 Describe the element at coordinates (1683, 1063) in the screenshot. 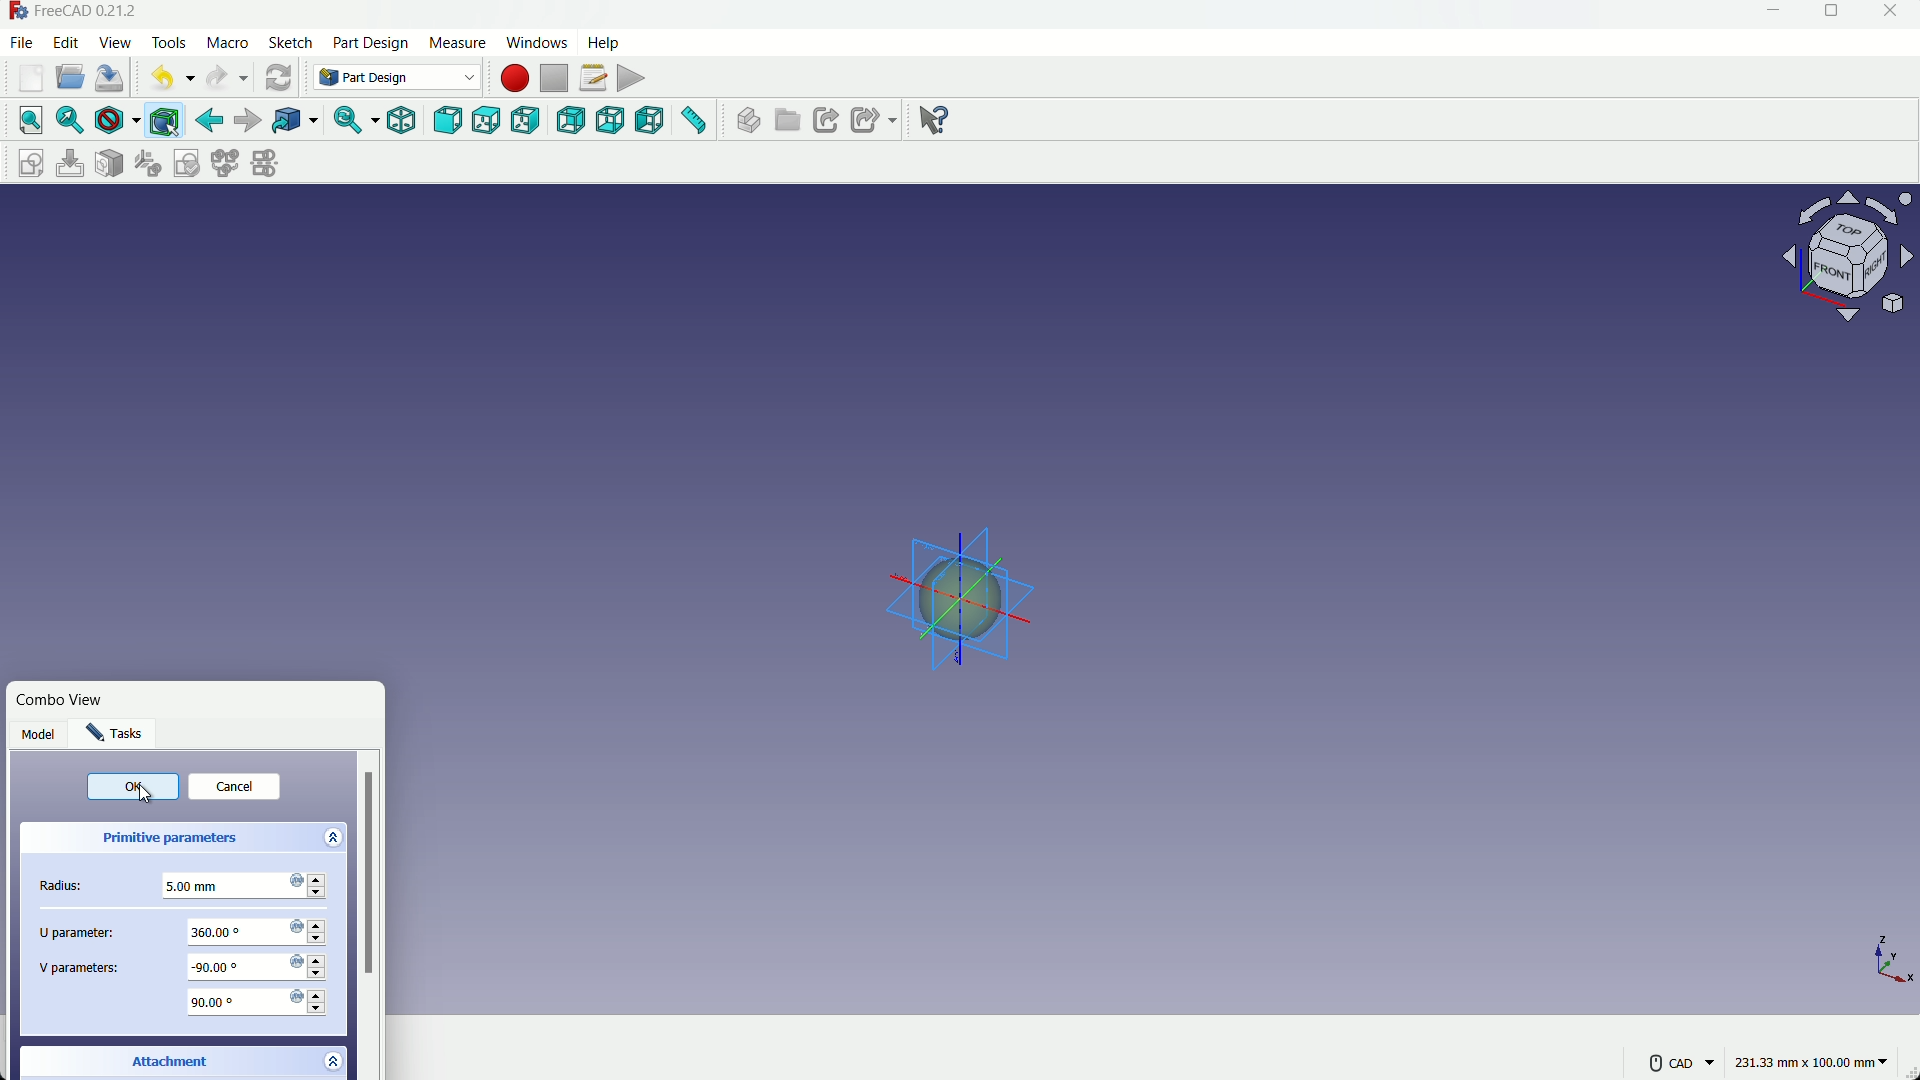

I see `more settings` at that location.